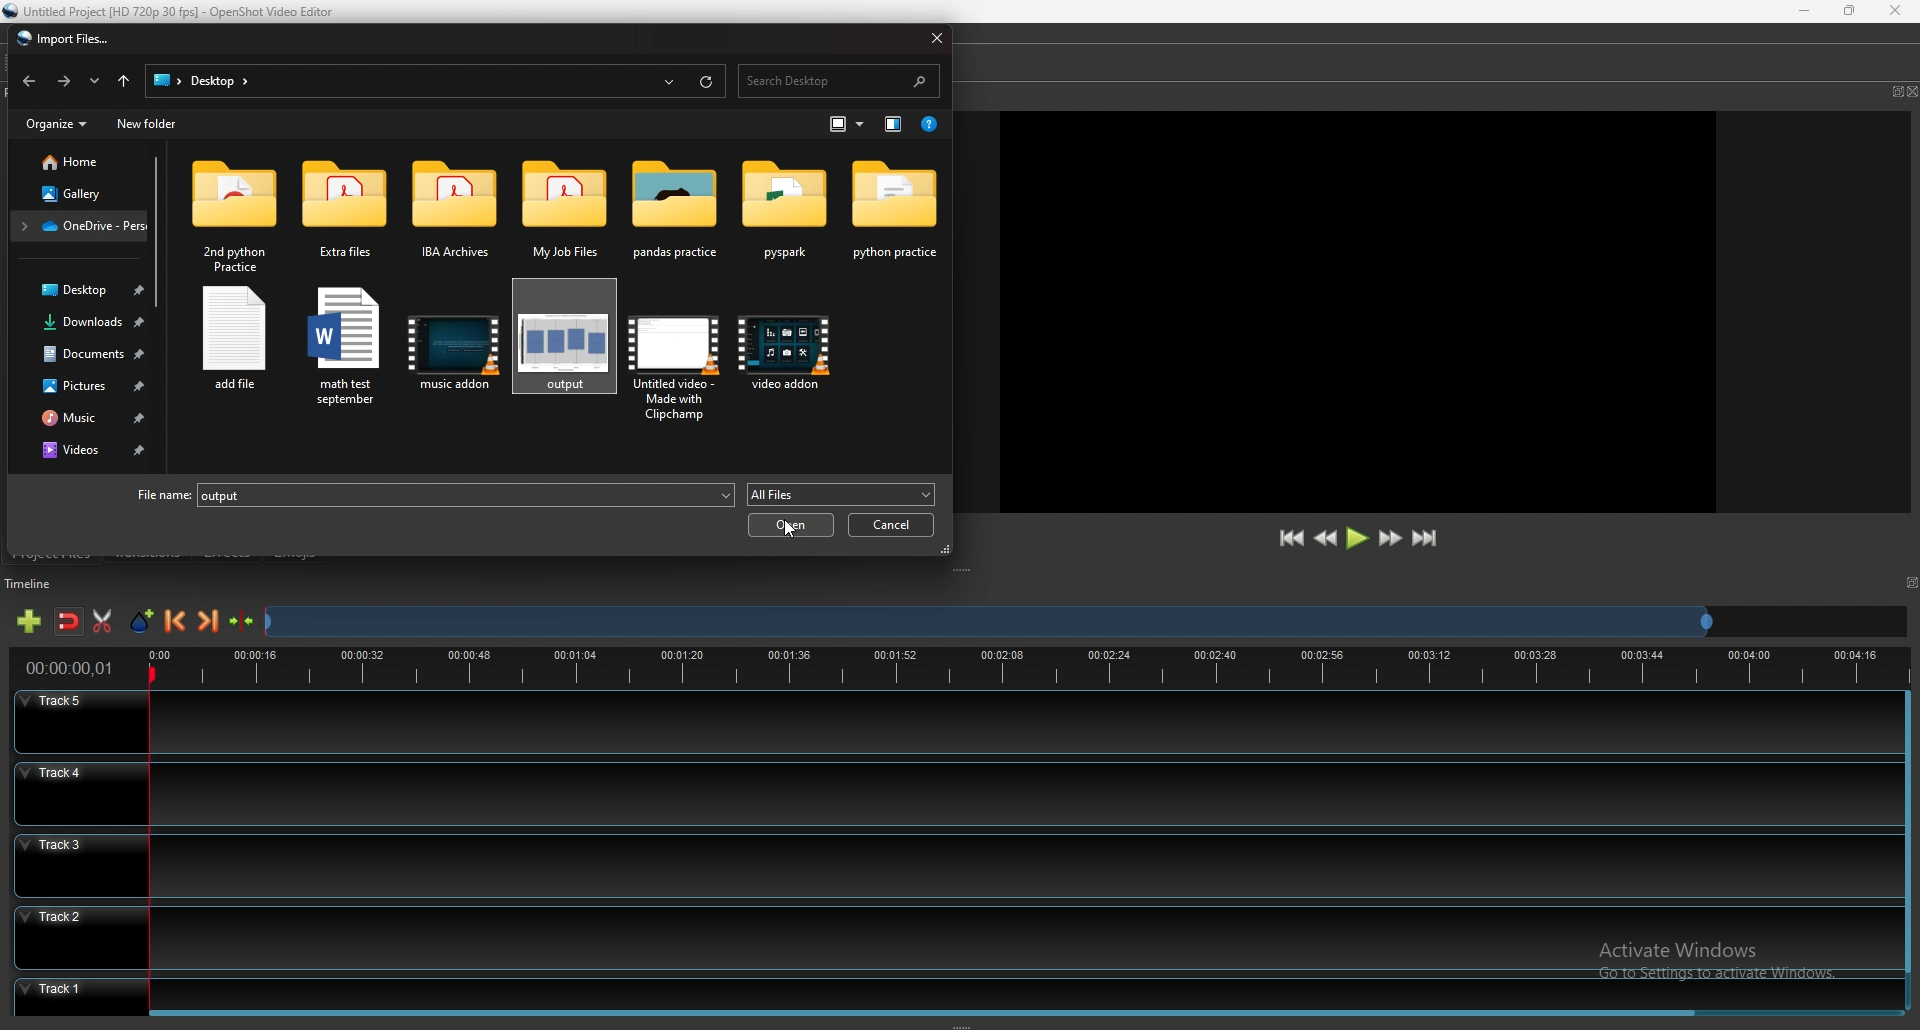  I want to click on rewind, so click(1327, 539).